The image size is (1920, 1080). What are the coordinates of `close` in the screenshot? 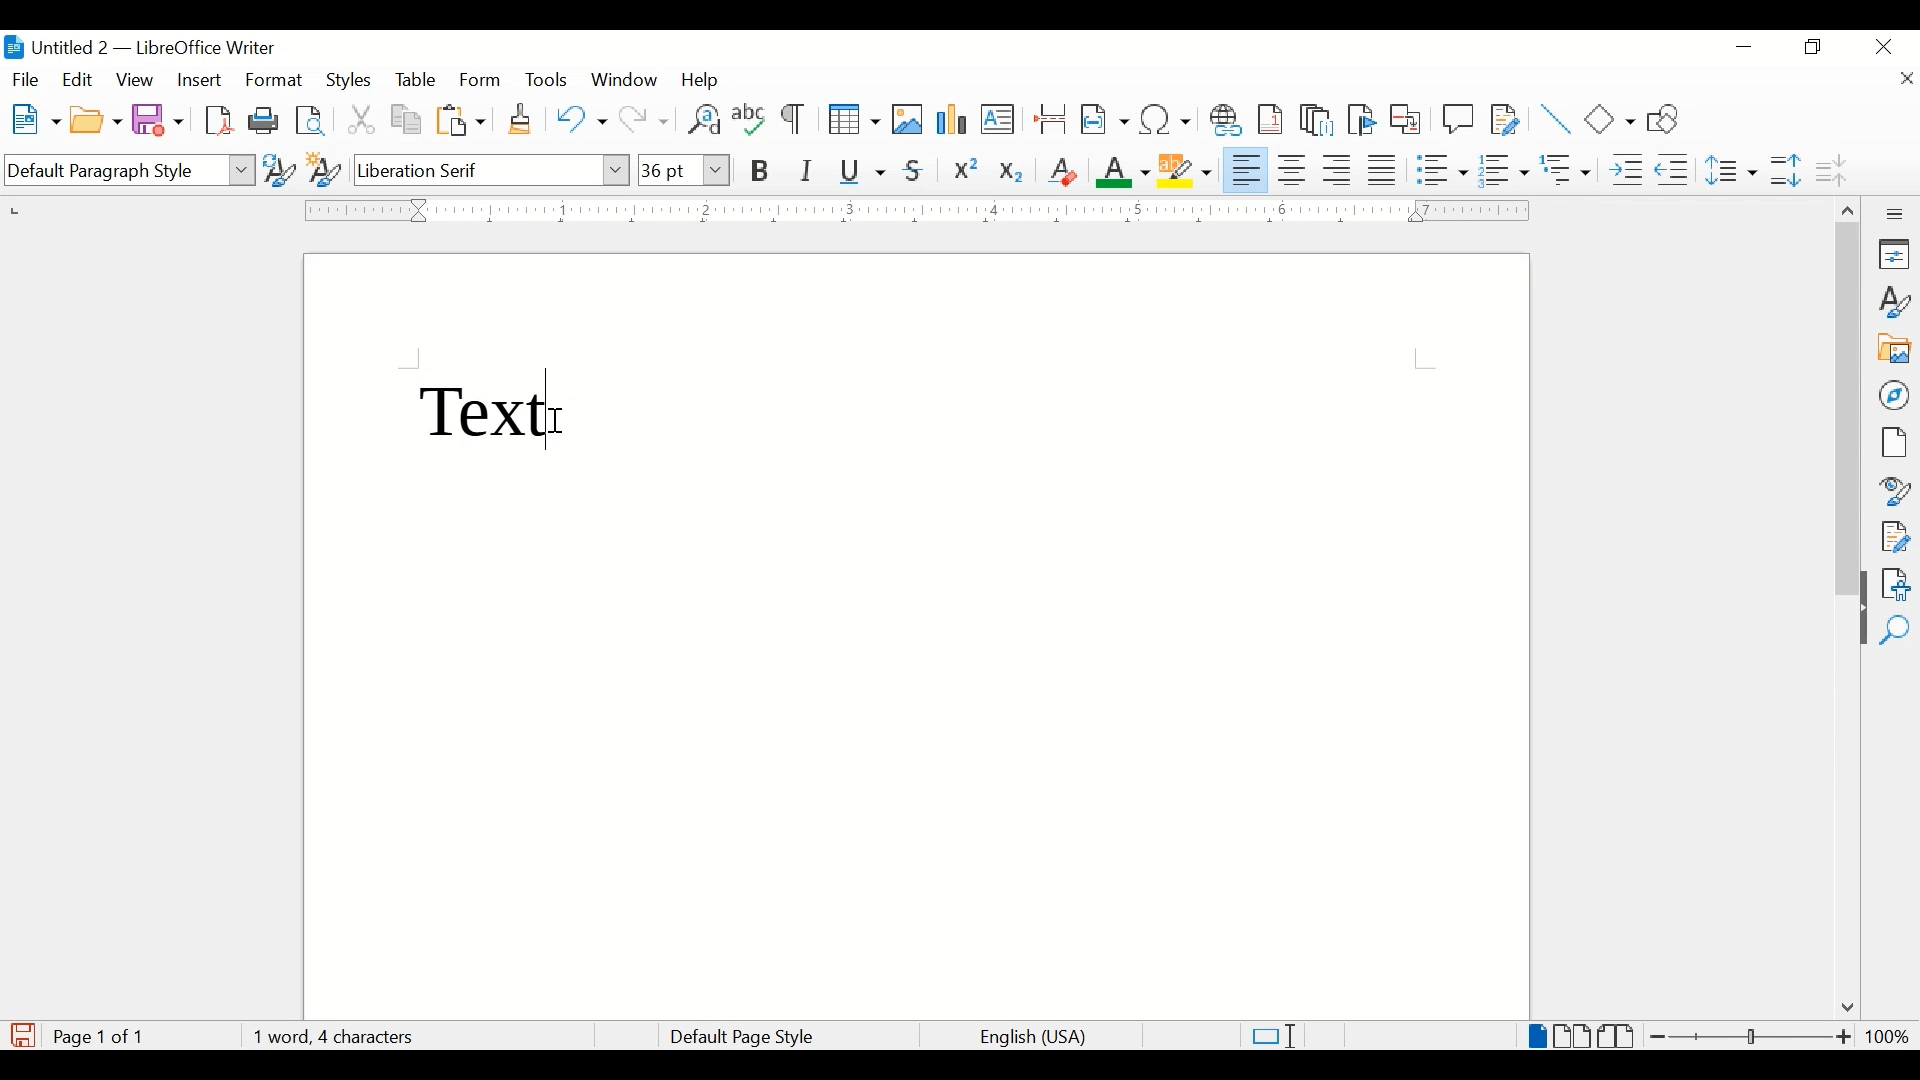 It's located at (1905, 81).